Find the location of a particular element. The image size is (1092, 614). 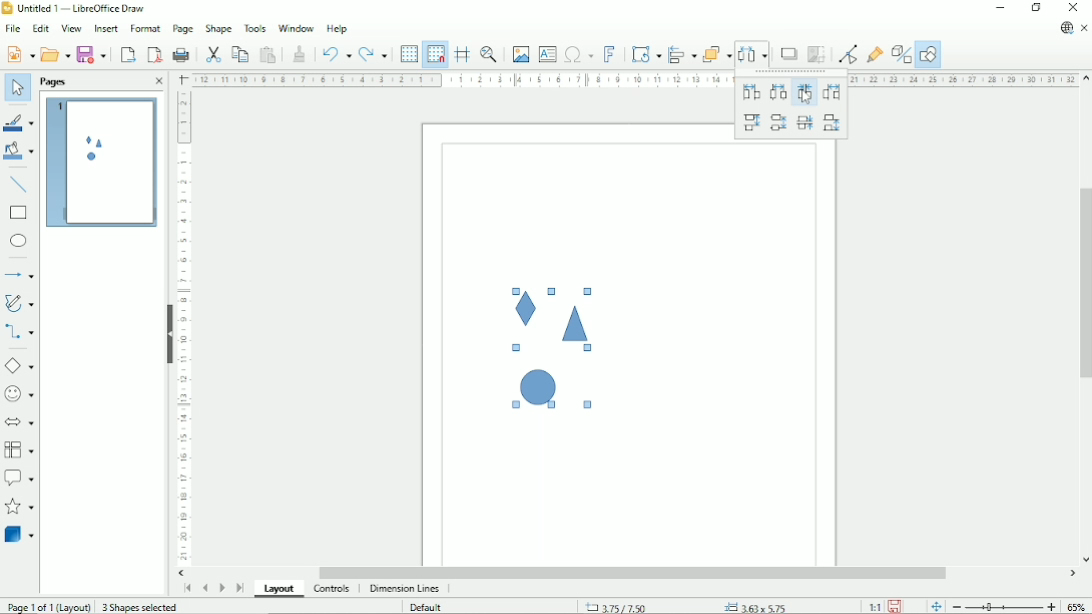

Insert line is located at coordinates (19, 184).